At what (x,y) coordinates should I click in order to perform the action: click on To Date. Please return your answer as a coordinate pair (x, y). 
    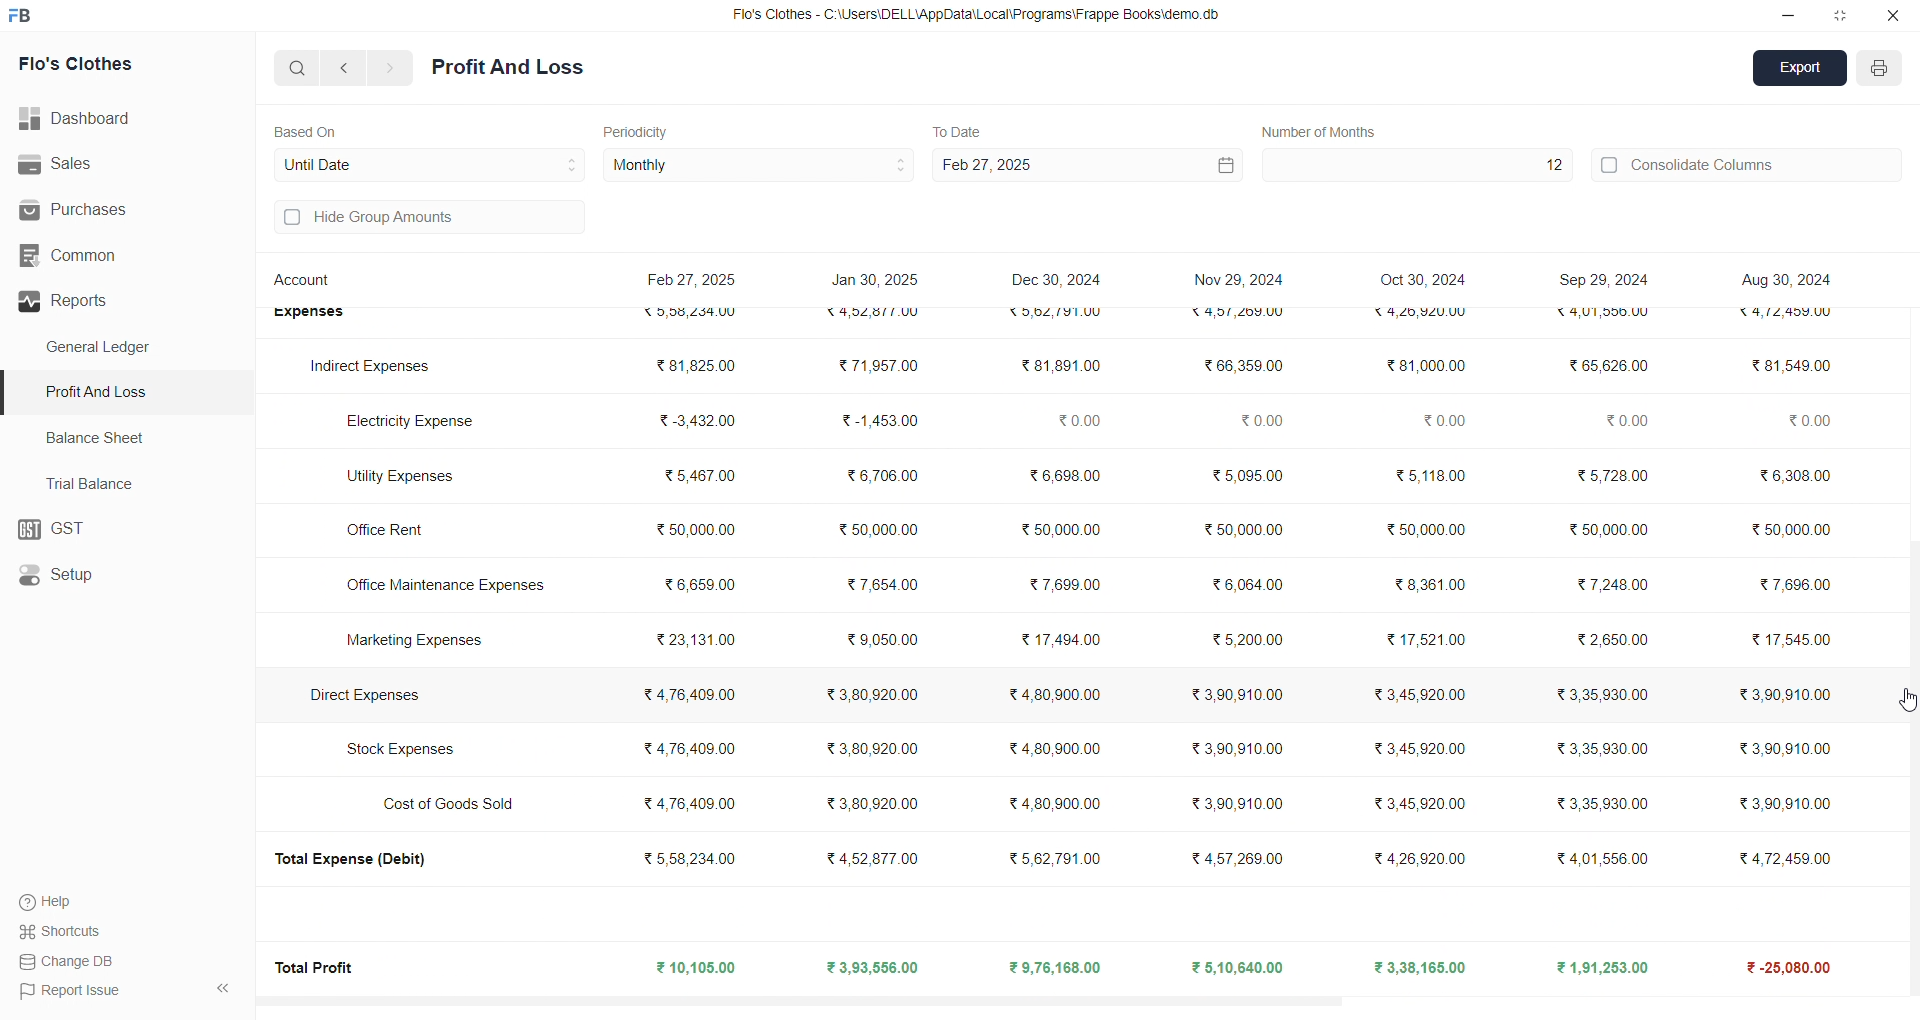
    Looking at the image, I should click on (956, 130).